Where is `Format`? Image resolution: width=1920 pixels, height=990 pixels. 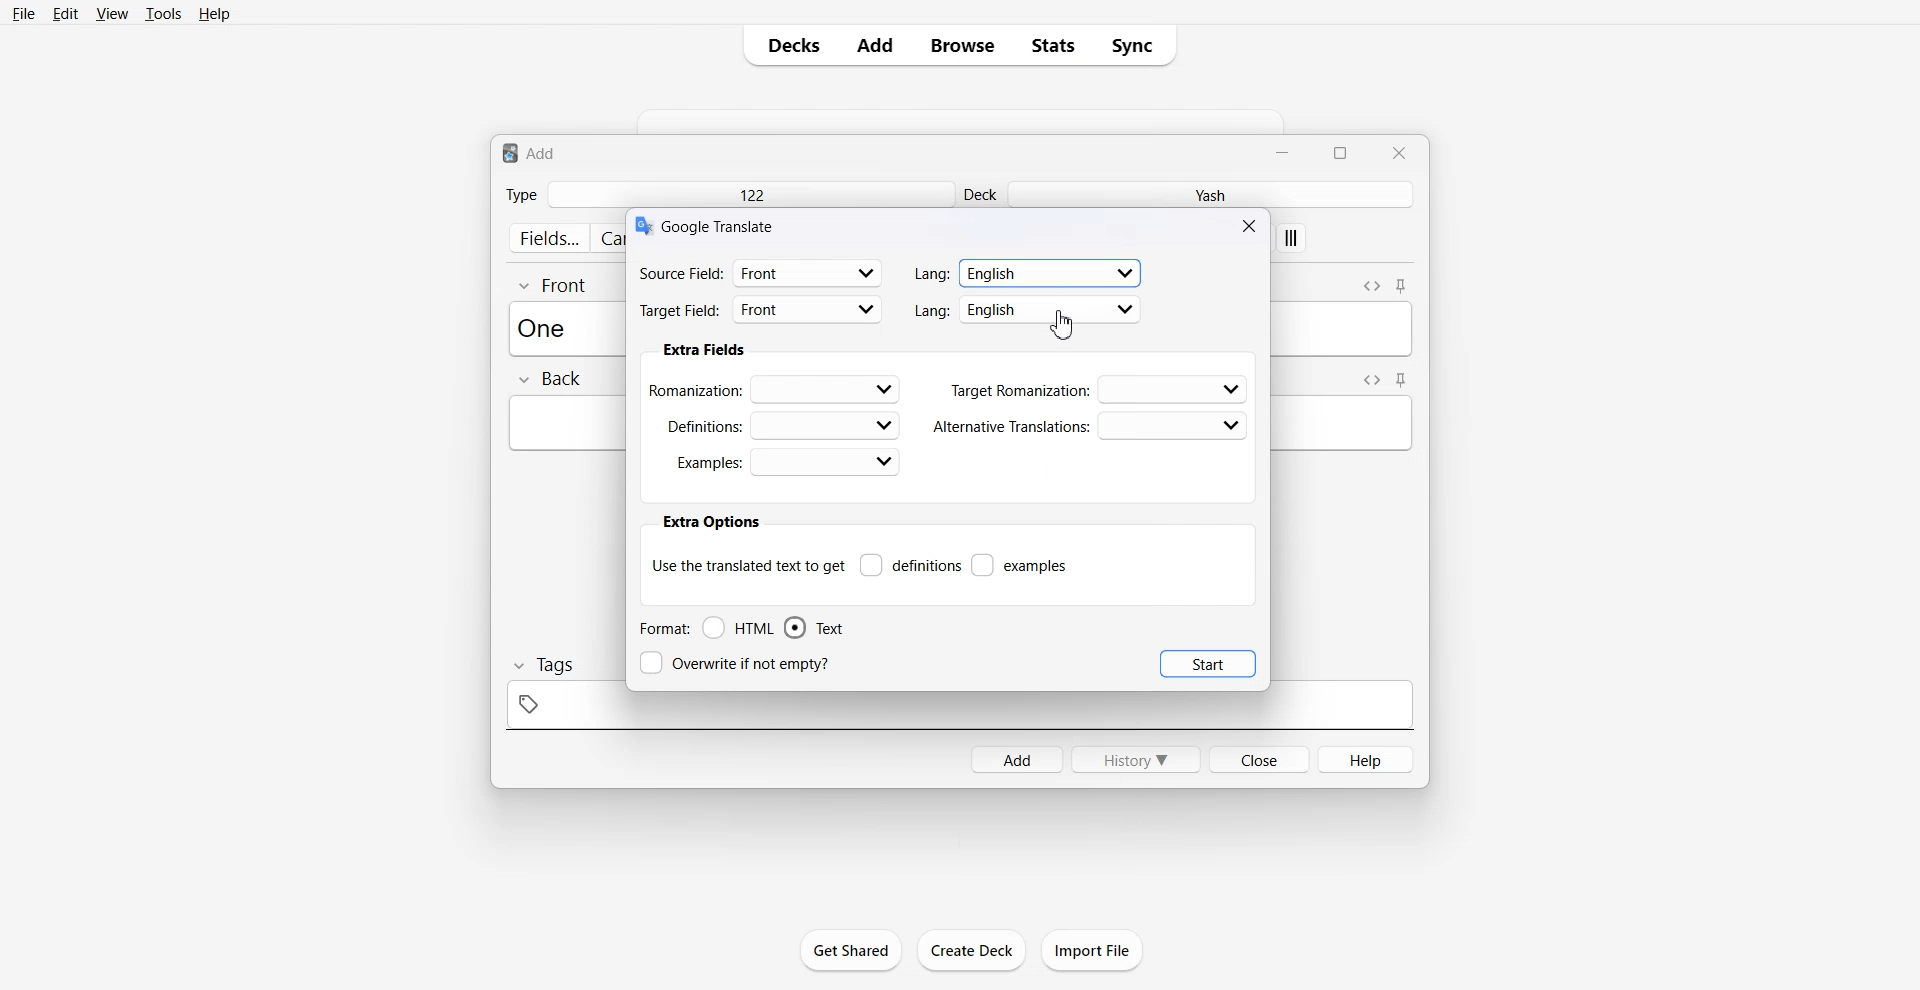 Format is located at coordinates (663, 628).